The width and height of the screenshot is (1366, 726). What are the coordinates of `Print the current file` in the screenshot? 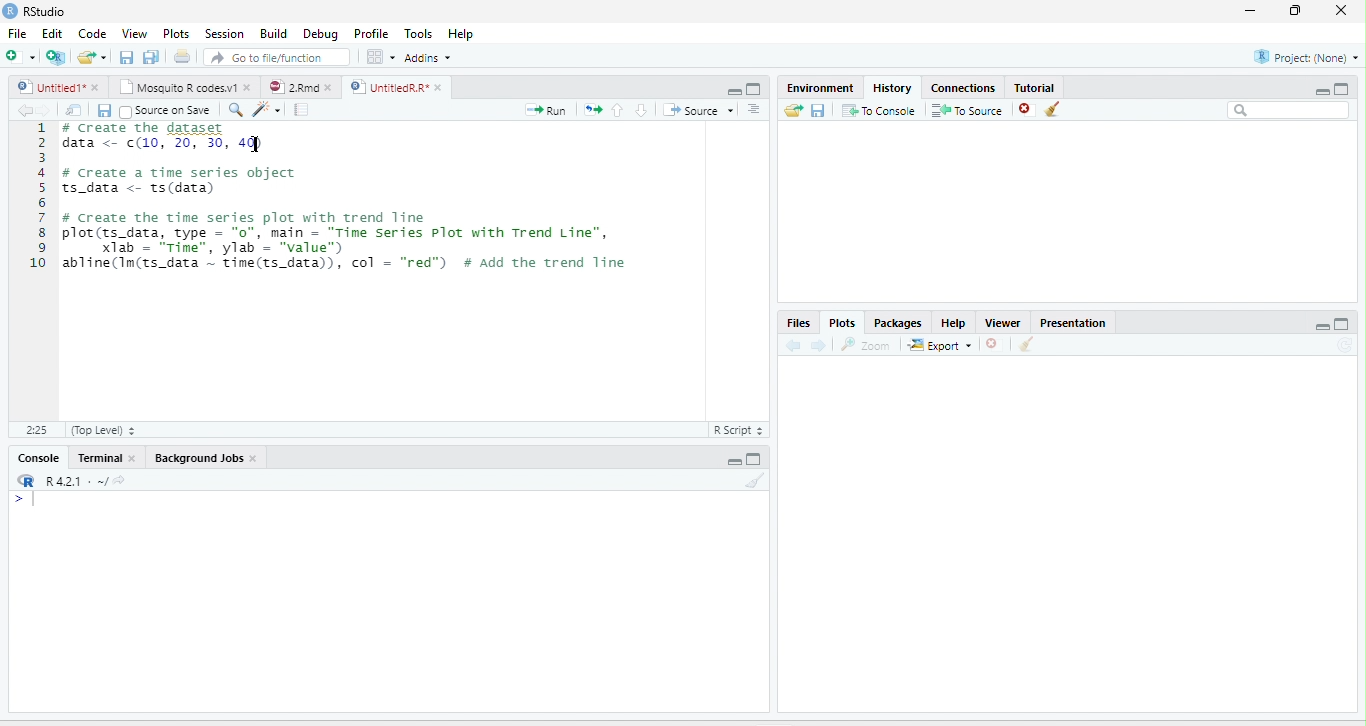 It's located at (181, 56).